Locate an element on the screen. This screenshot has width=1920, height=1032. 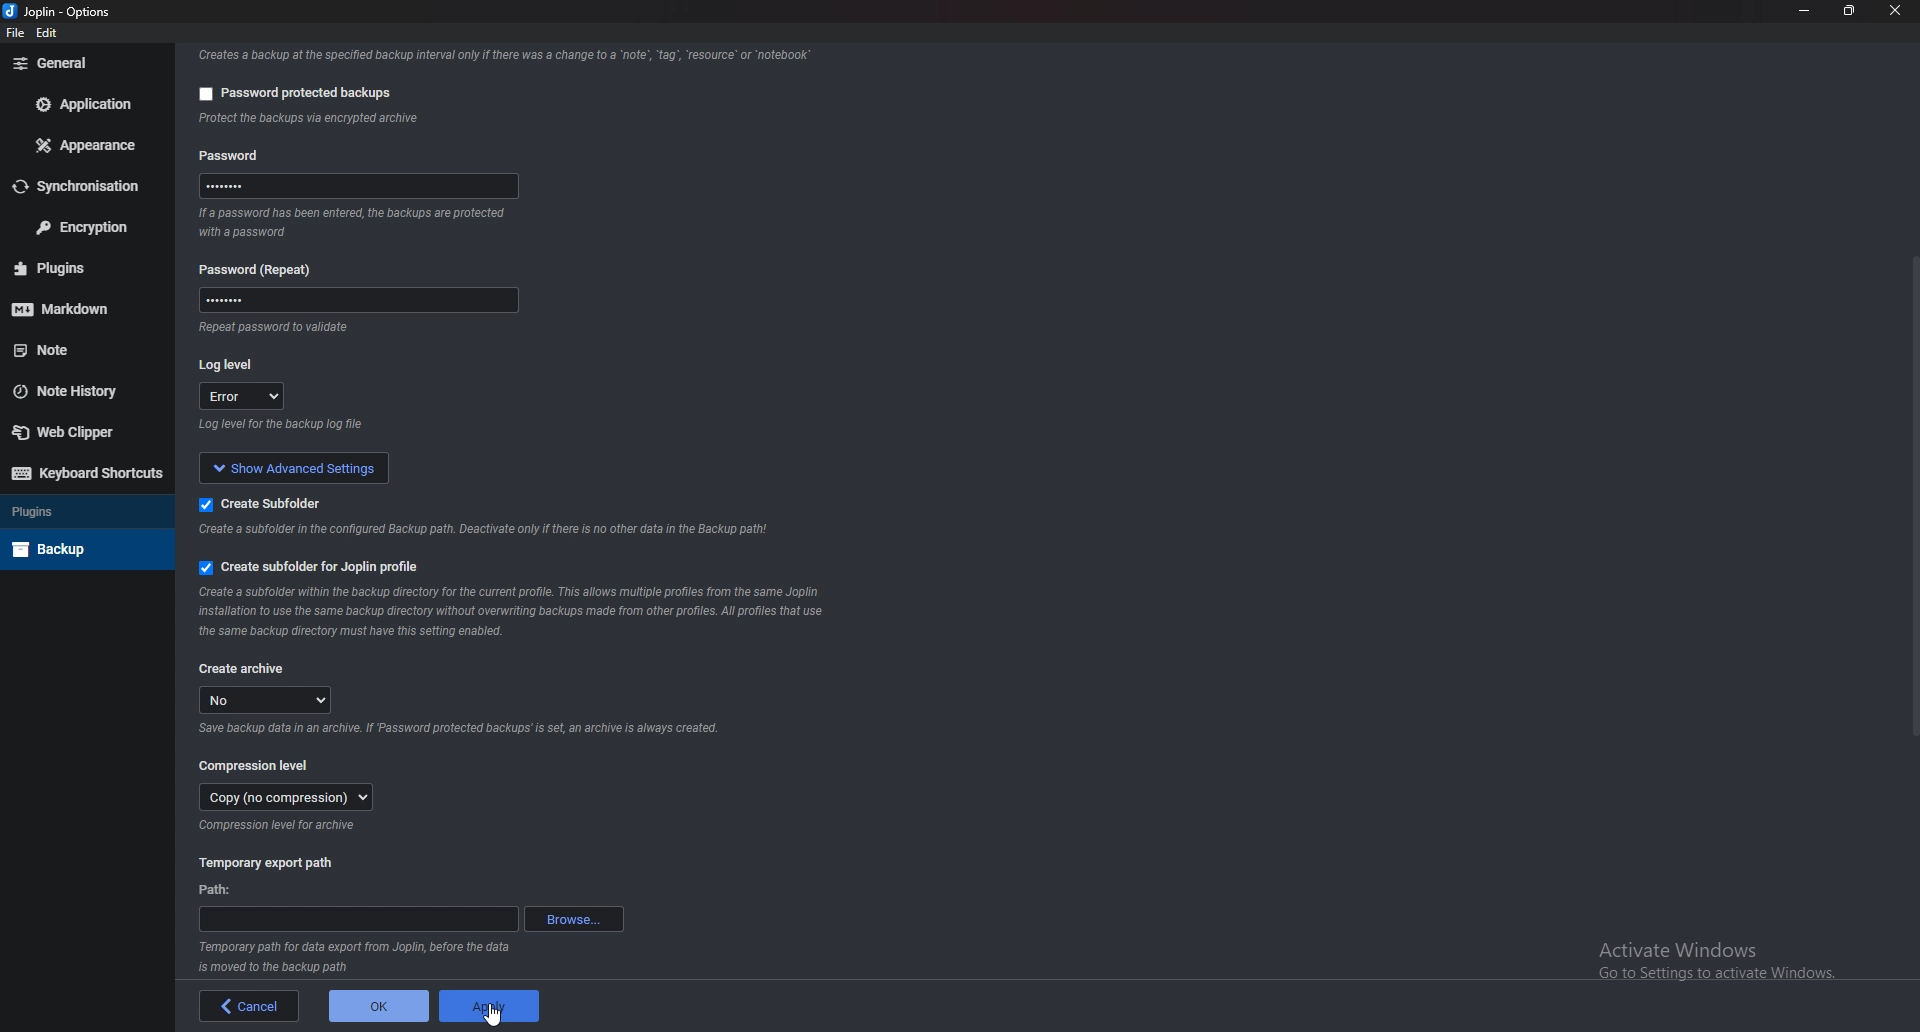
info is located at coordinates (316, 329).